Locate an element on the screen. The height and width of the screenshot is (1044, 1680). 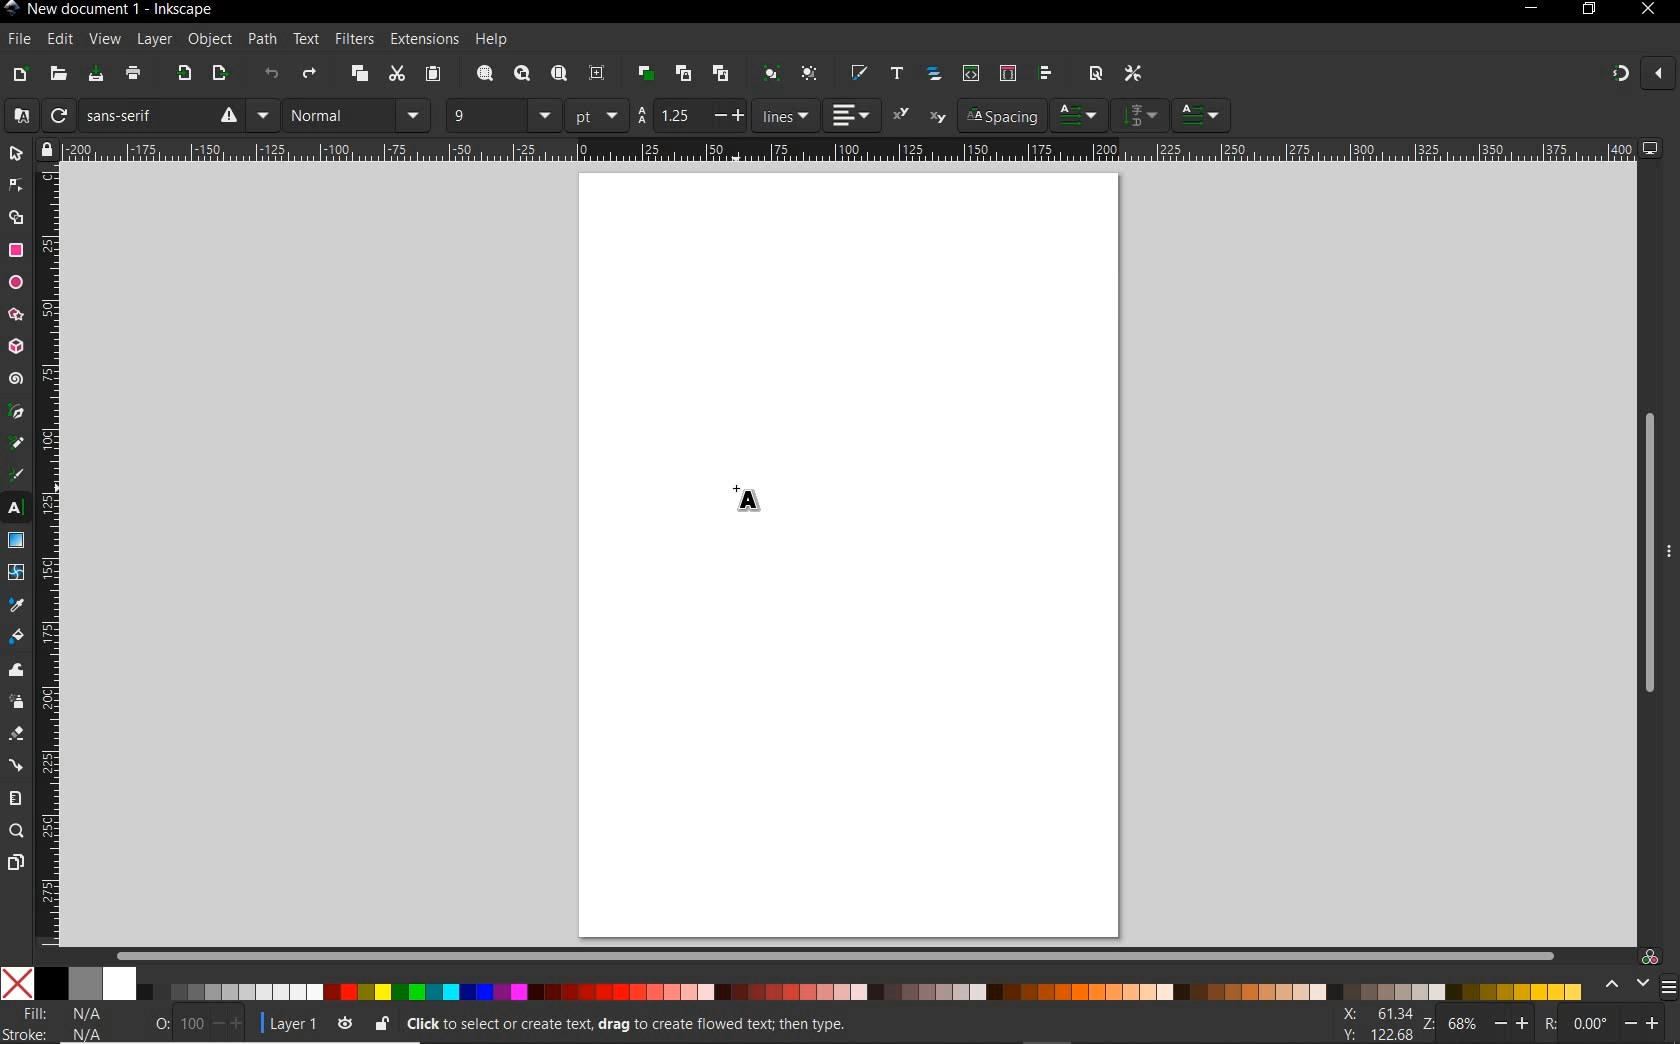
Menu is located at coordinates (263, 115).